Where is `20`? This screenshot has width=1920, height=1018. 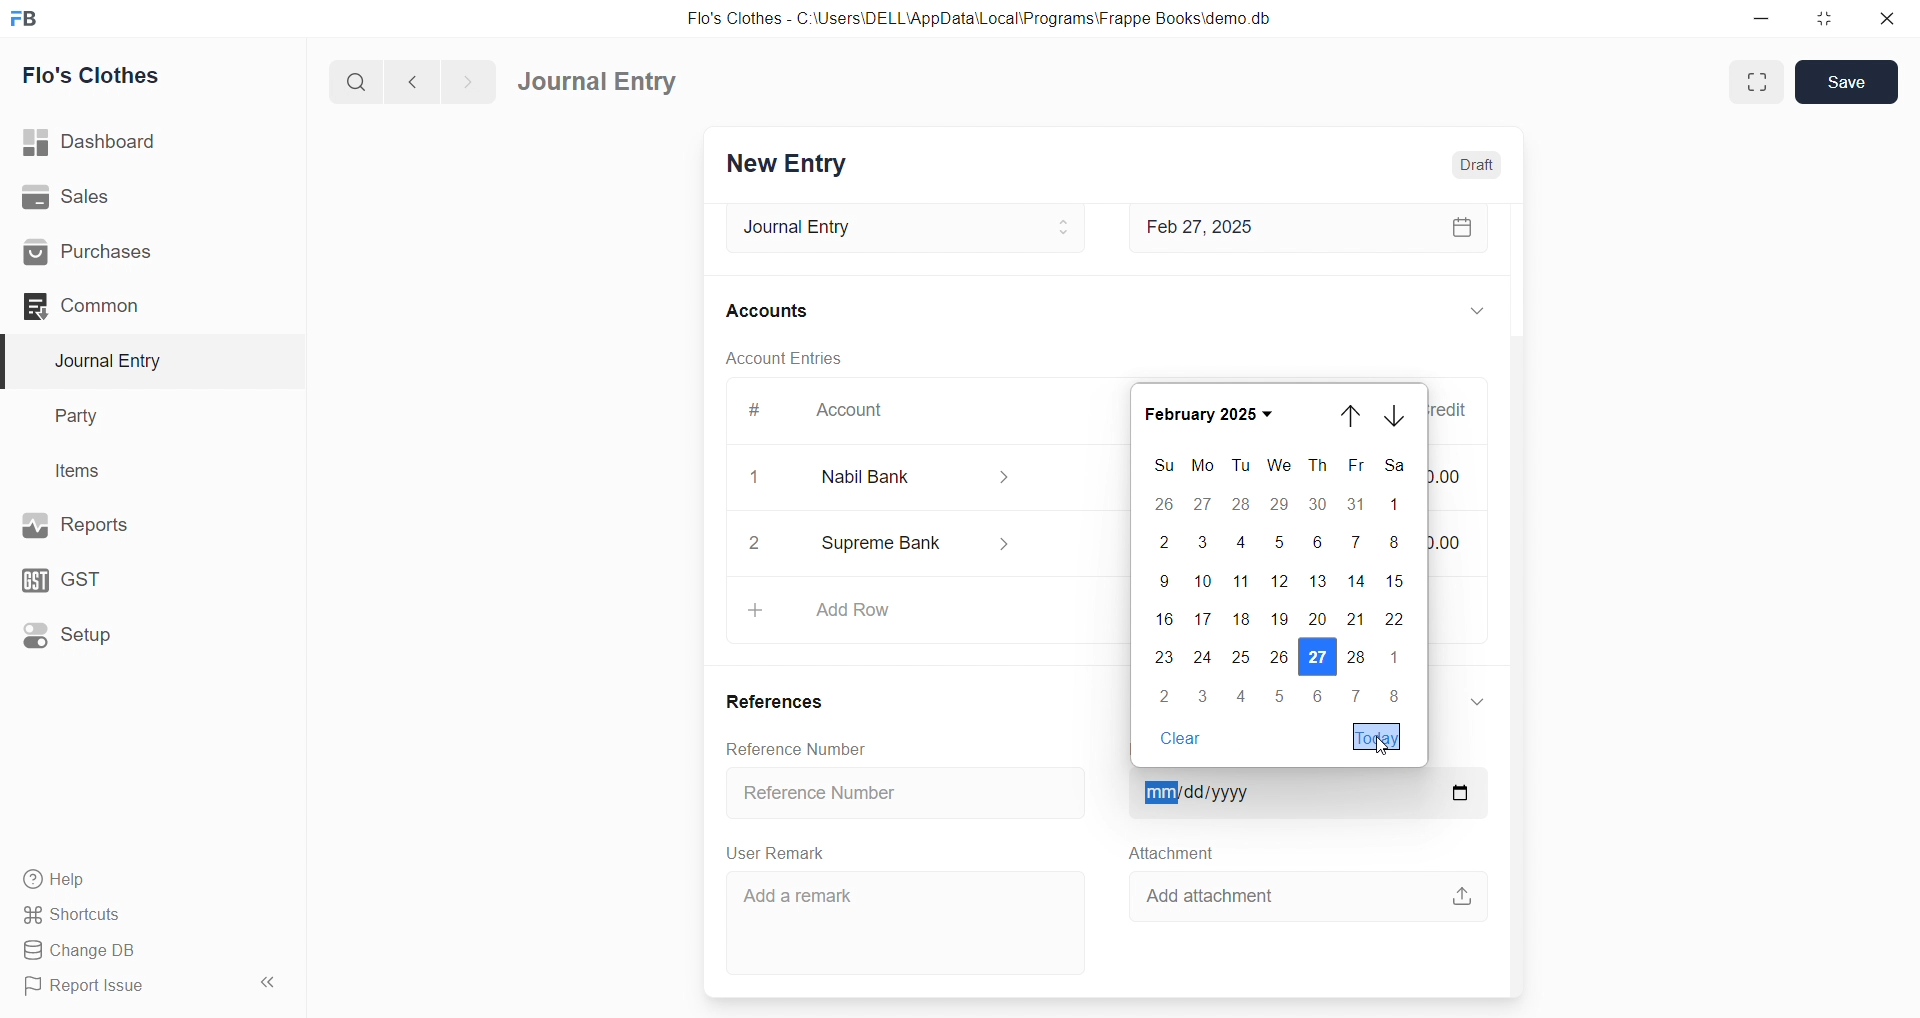
20 is located at coordinates (1314, 621).